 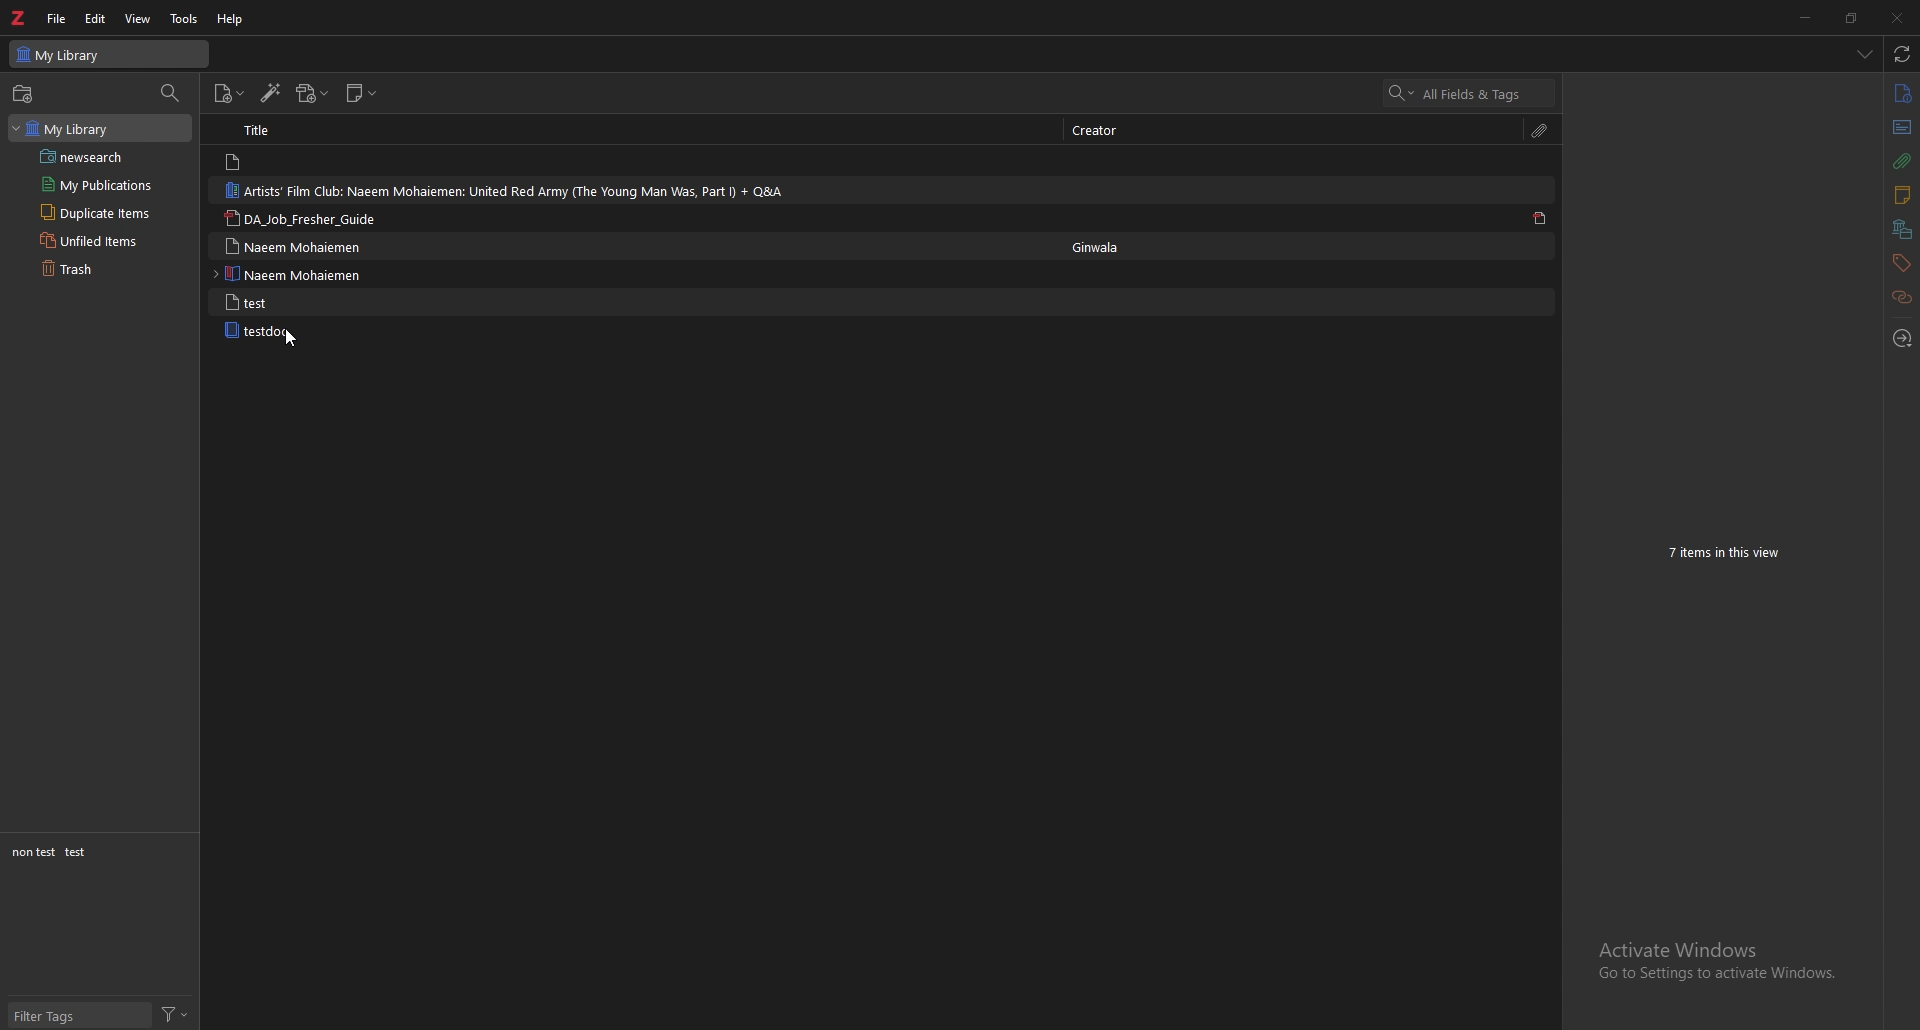 What do you see at coordinates (1900, 161) in the screenshot?
I see `attachment` at bounding box center [1900, 161].